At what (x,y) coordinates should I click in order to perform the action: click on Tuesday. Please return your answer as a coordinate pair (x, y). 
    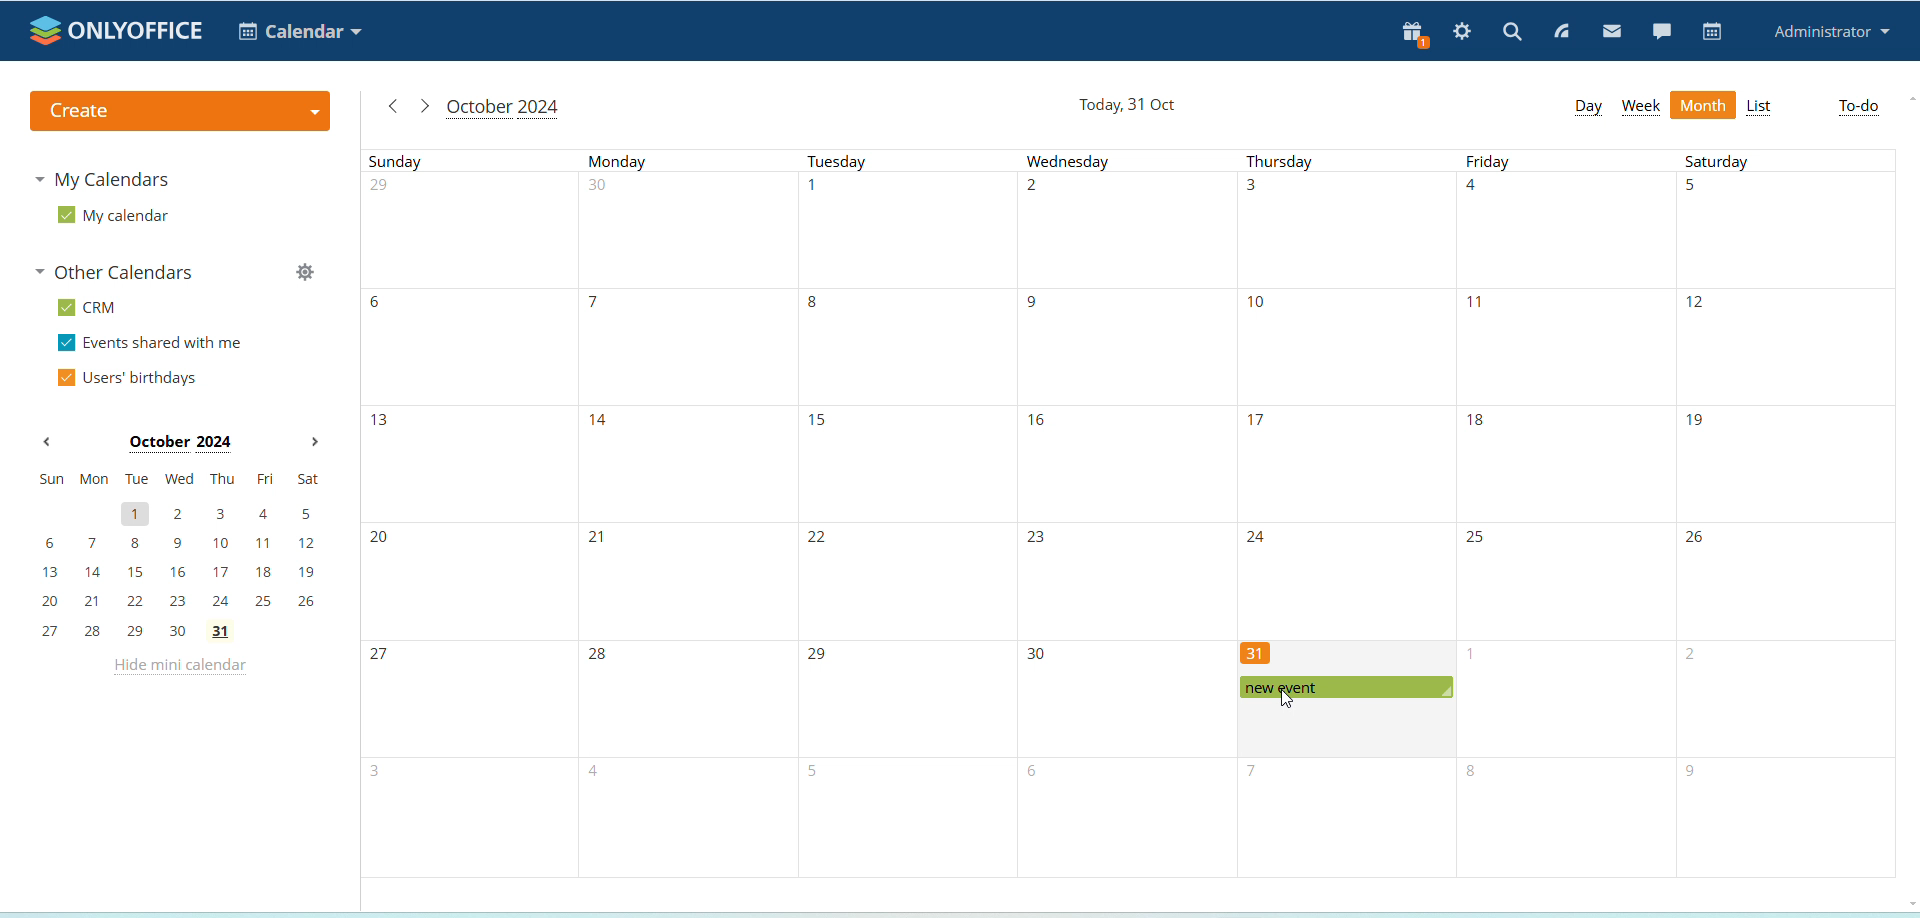
    Looking at the image, I should click on (903, 515).